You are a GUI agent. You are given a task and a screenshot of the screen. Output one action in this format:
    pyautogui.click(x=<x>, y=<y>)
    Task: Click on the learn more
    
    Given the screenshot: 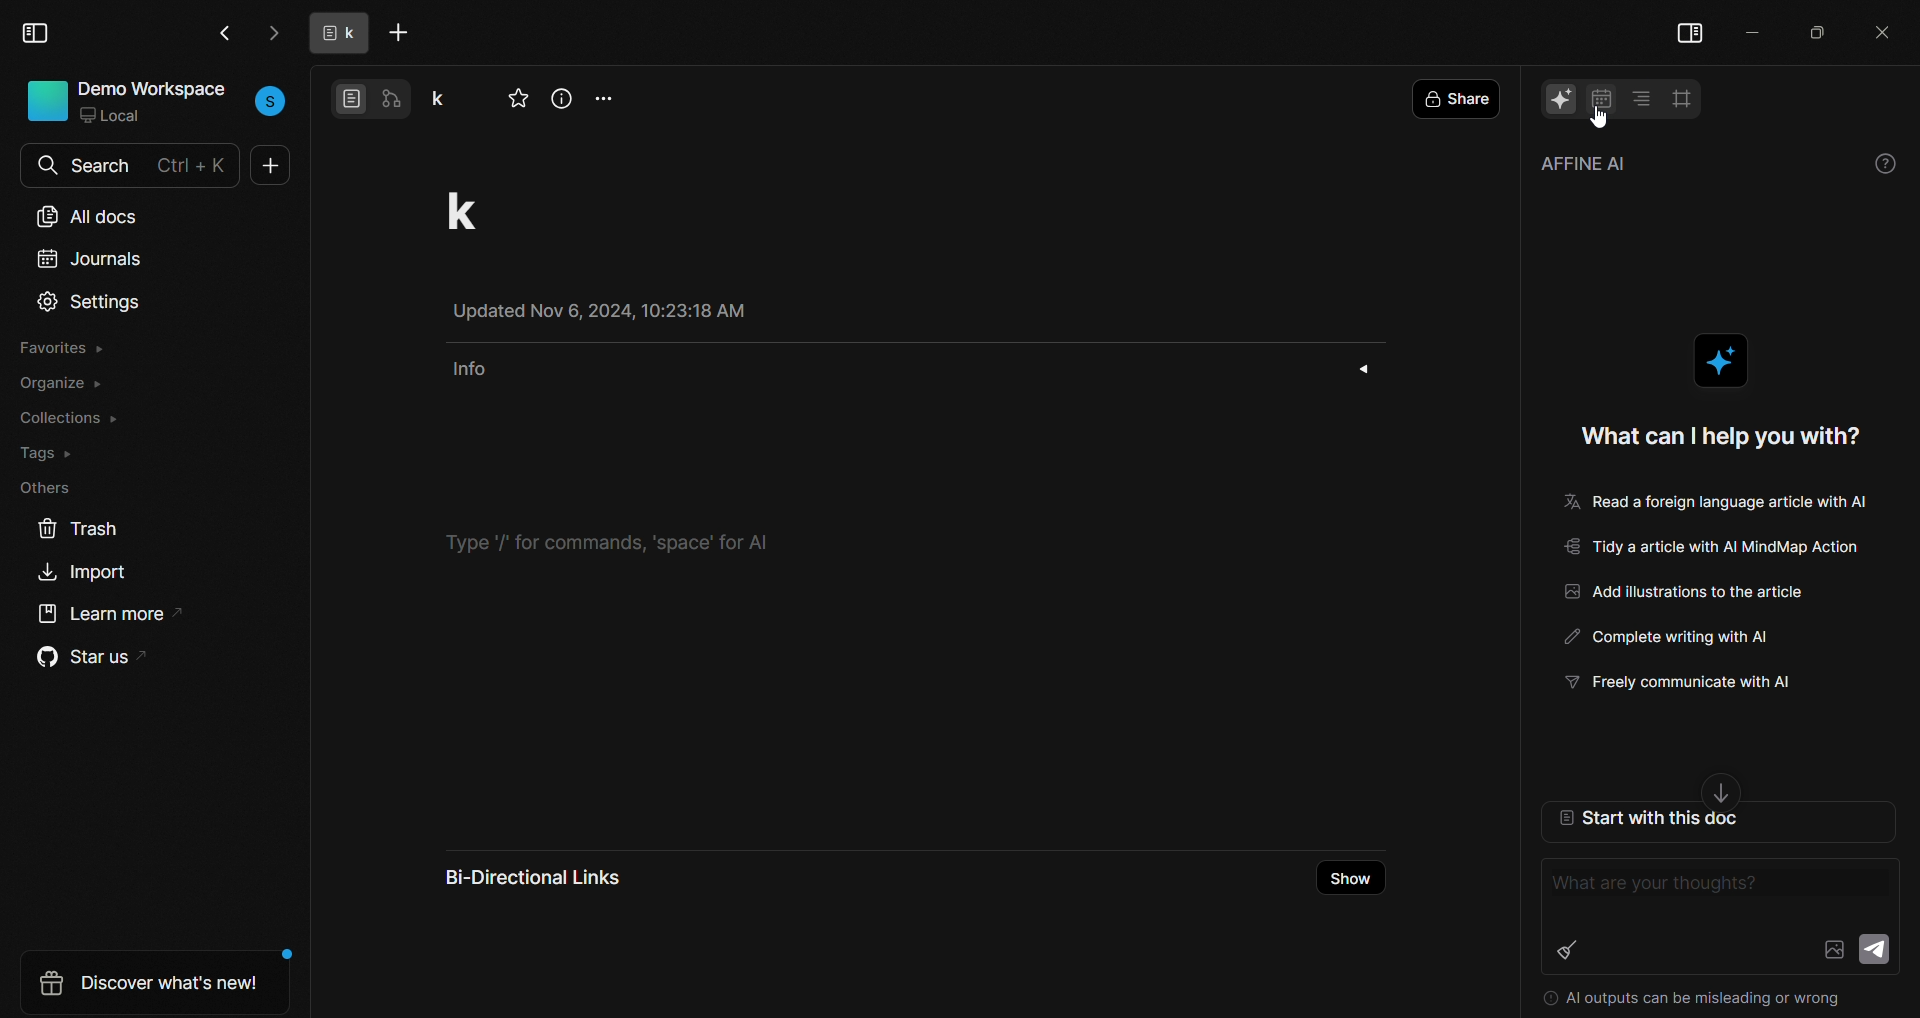 What is the action you would take?
    pyautogui.click(x=104, y=620)
    